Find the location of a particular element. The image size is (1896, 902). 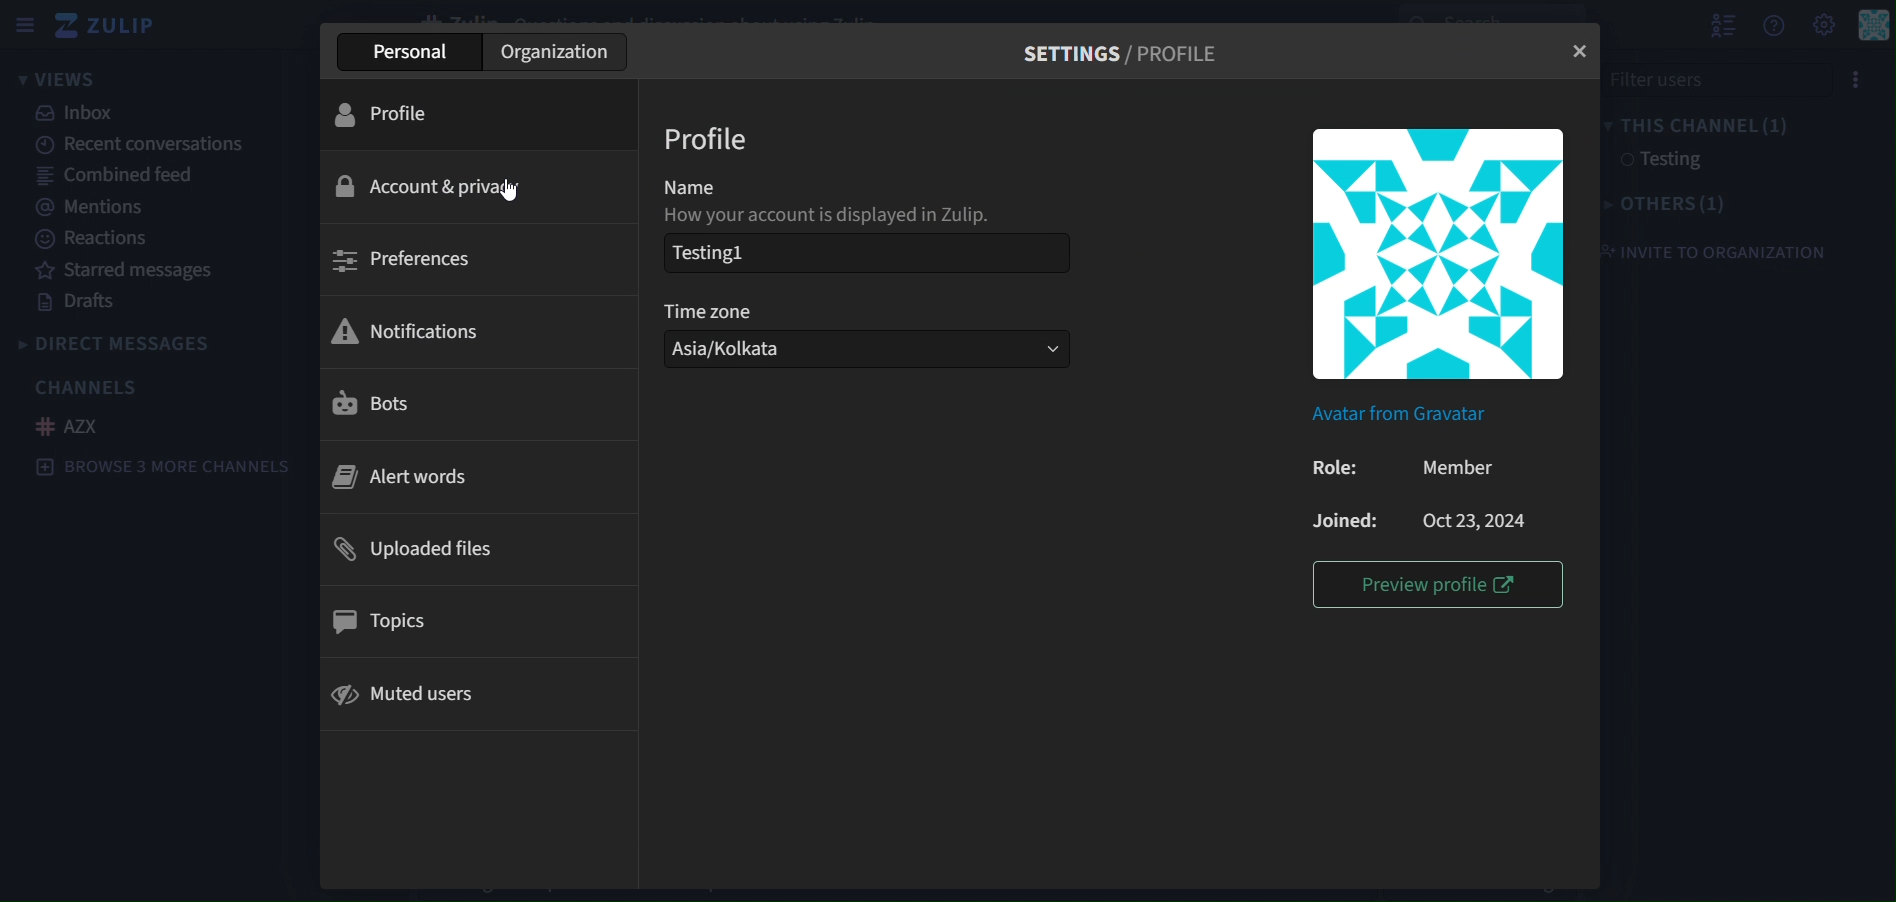

personal menu is located at coordinates (1871, 26).